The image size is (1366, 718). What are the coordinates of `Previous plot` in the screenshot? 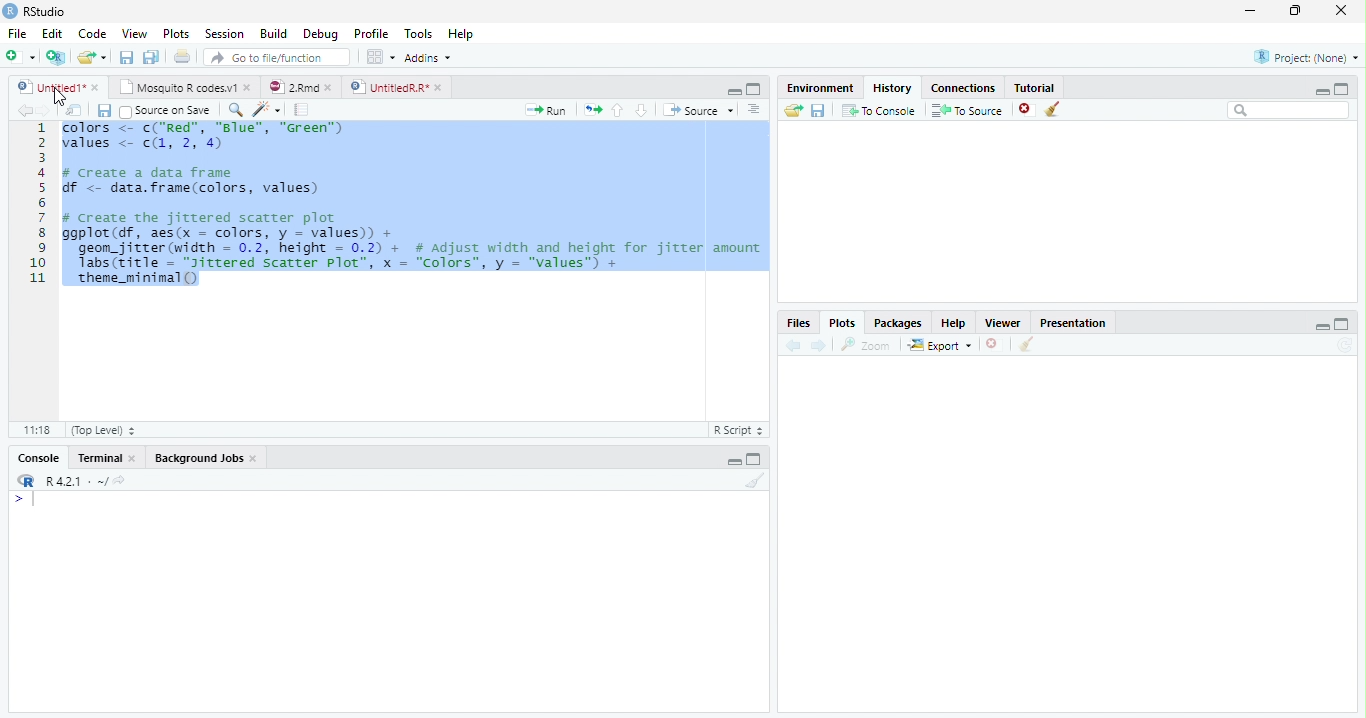 It's located at (794, 345).